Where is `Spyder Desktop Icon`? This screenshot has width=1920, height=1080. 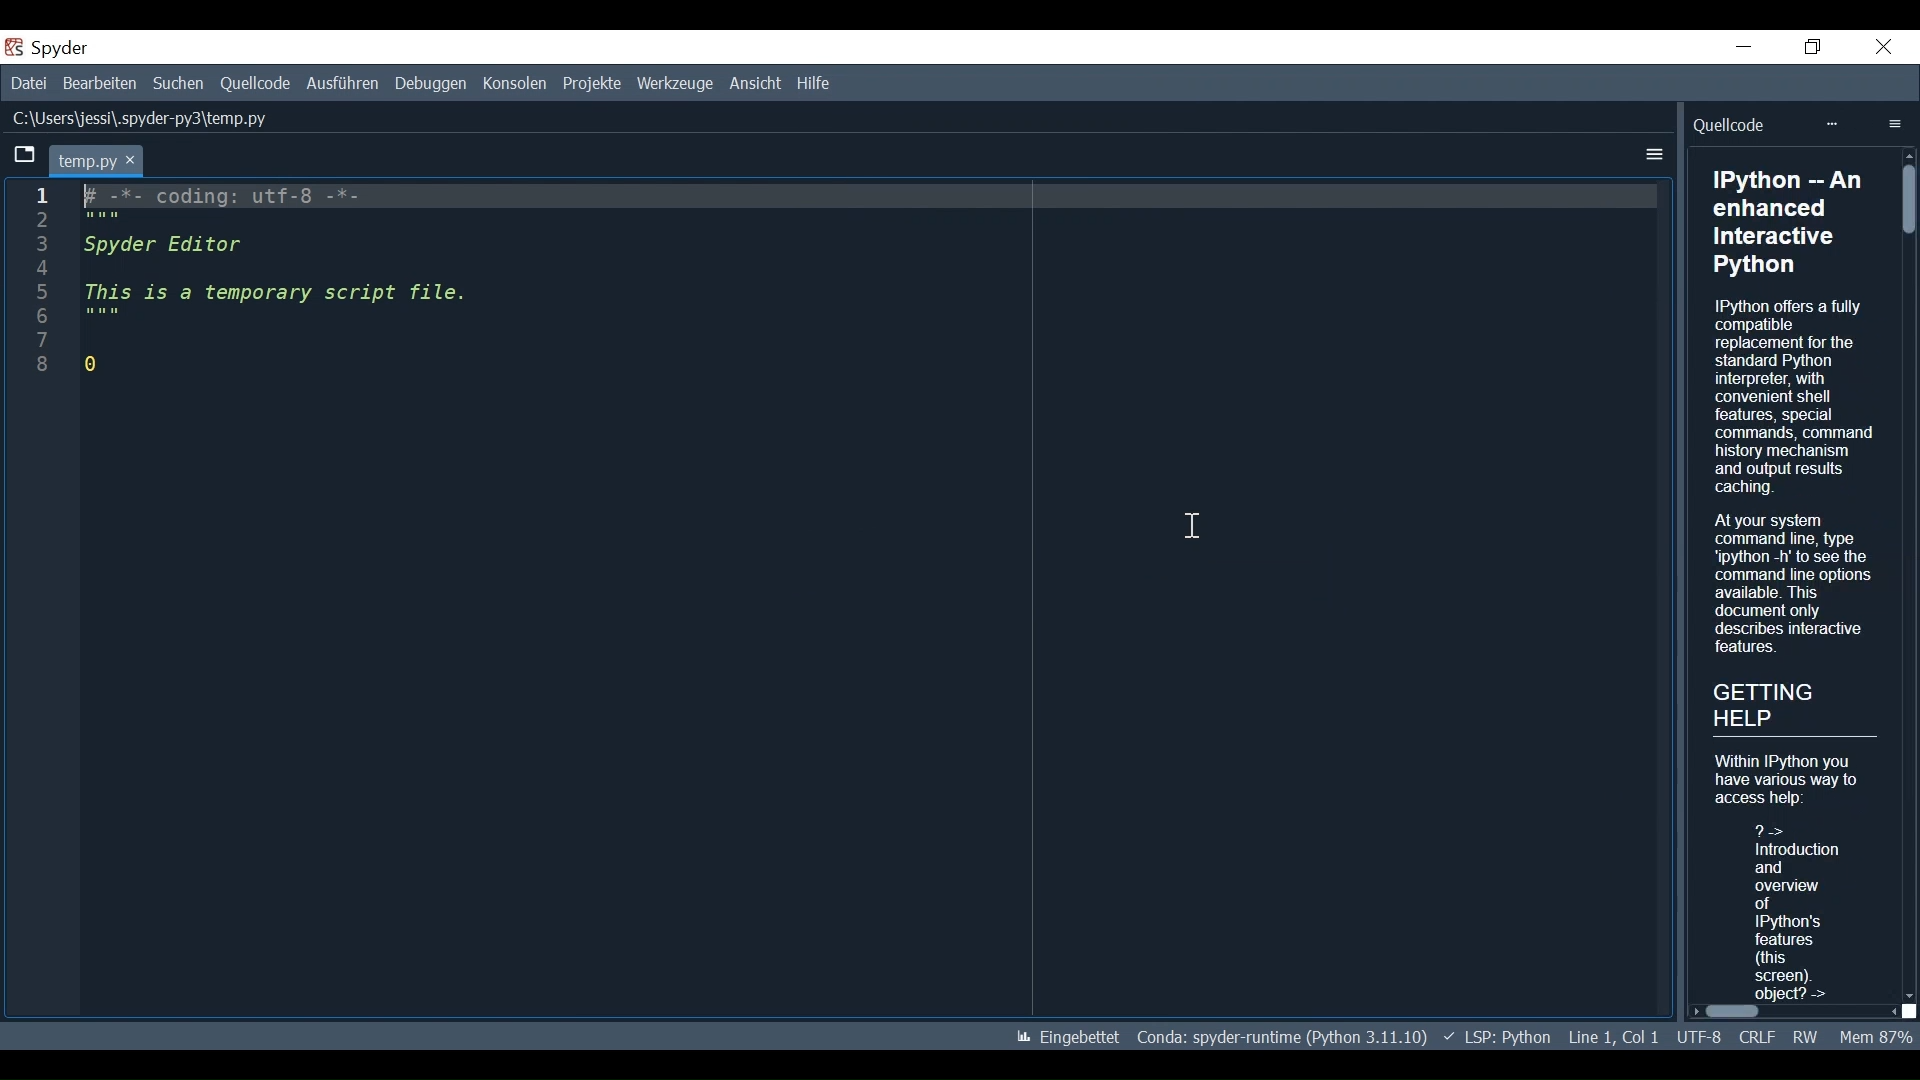
Spyder Desktop Icon is located at coordinates (16, 47).